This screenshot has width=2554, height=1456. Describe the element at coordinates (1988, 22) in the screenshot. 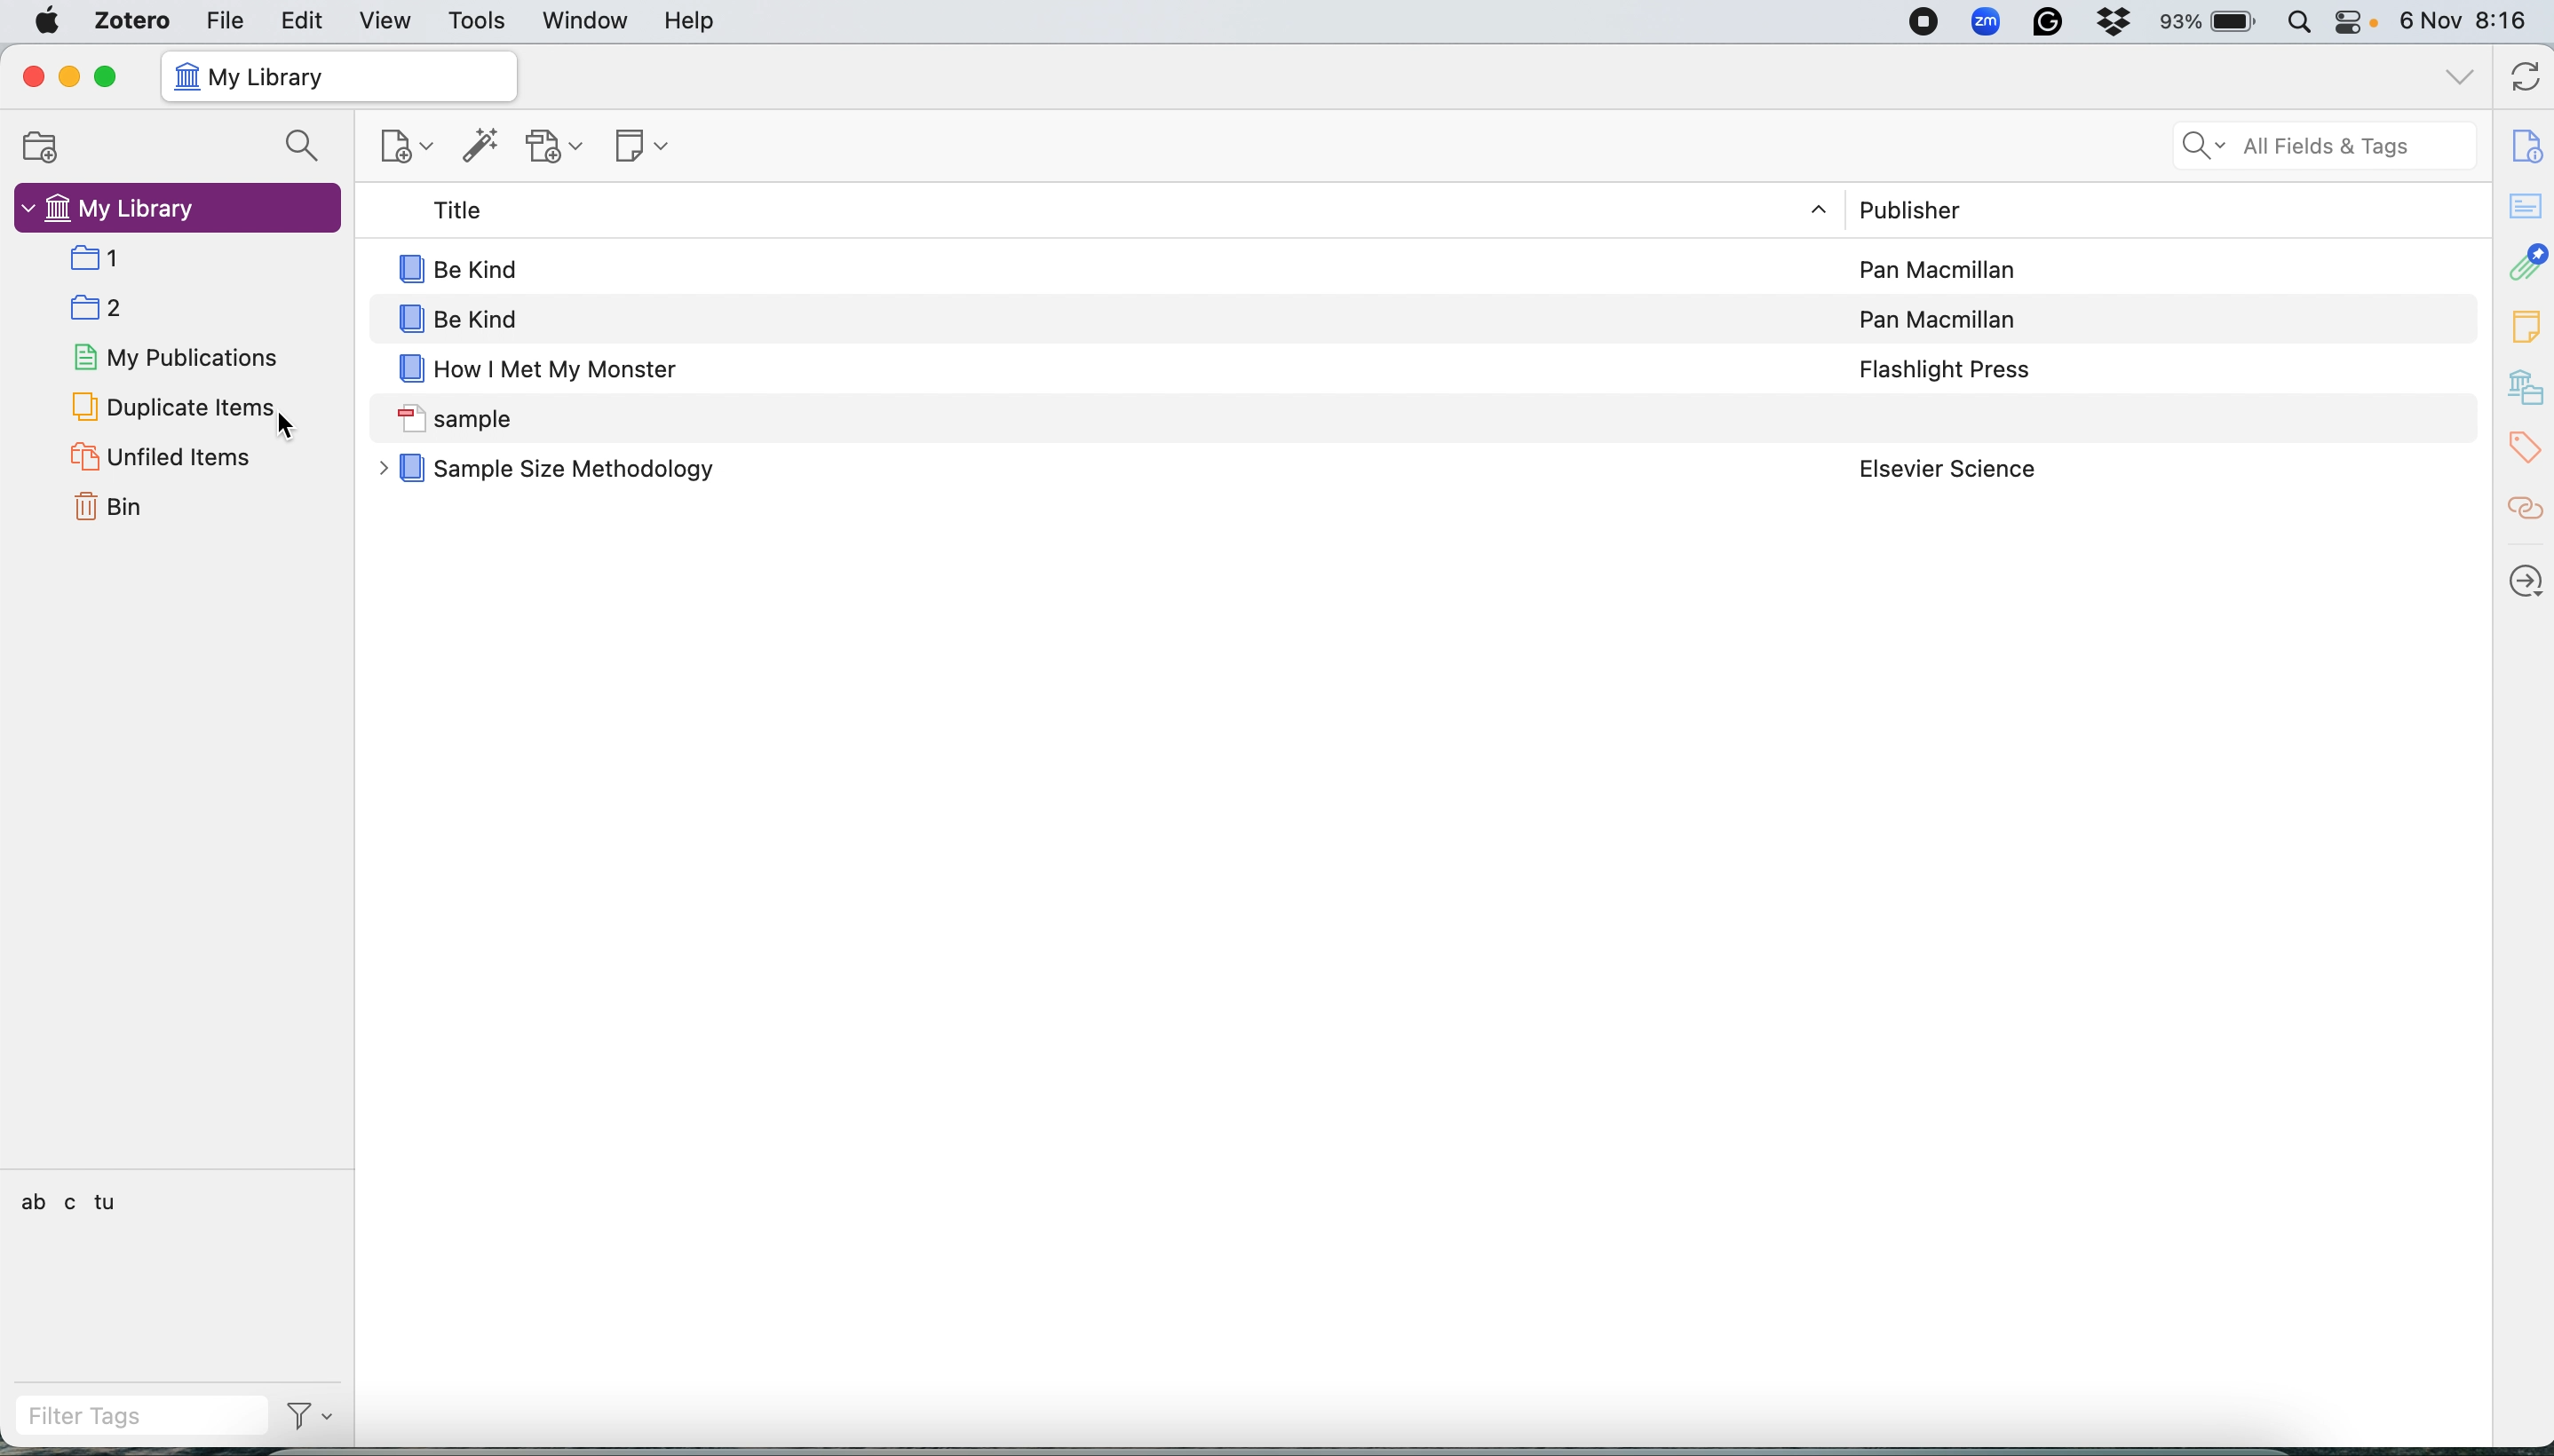

I see `zoom` at that location.